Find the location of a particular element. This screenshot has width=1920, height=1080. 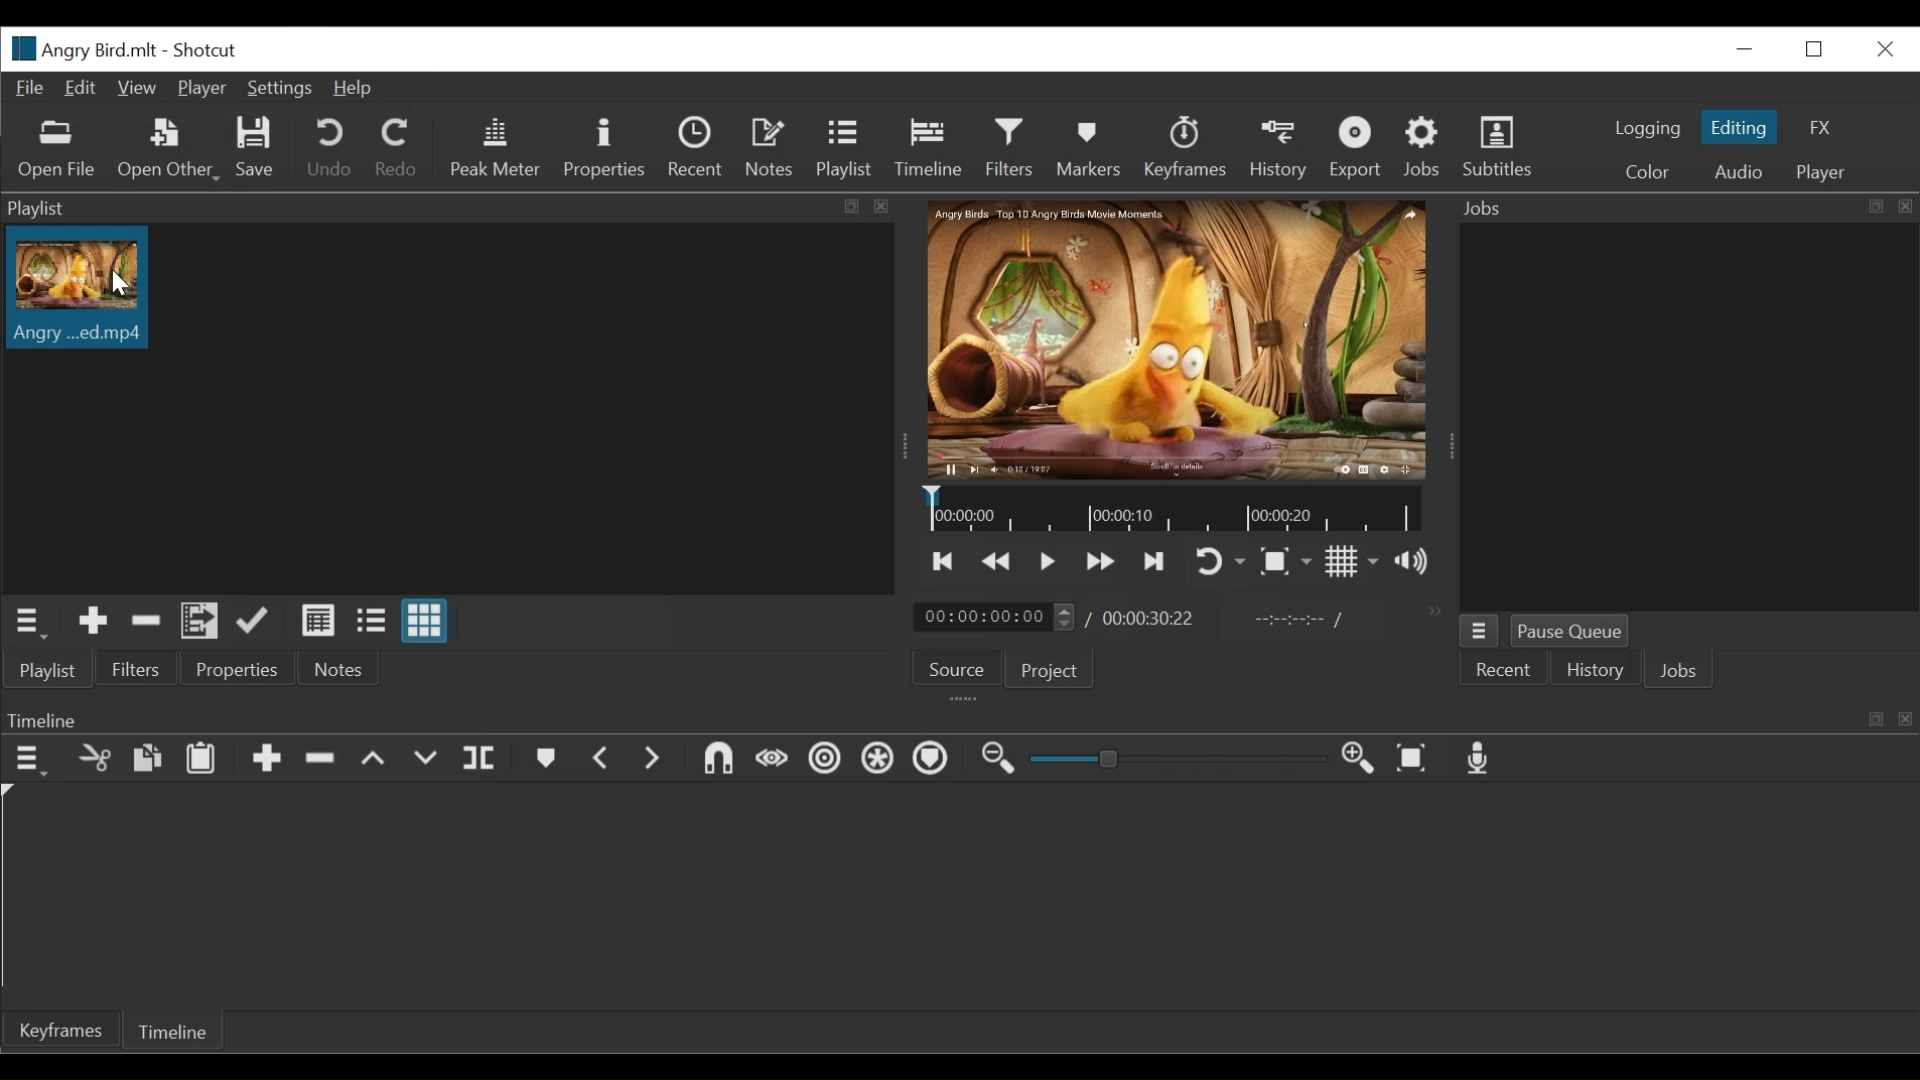

Paste is located at coordinates (147, 758).